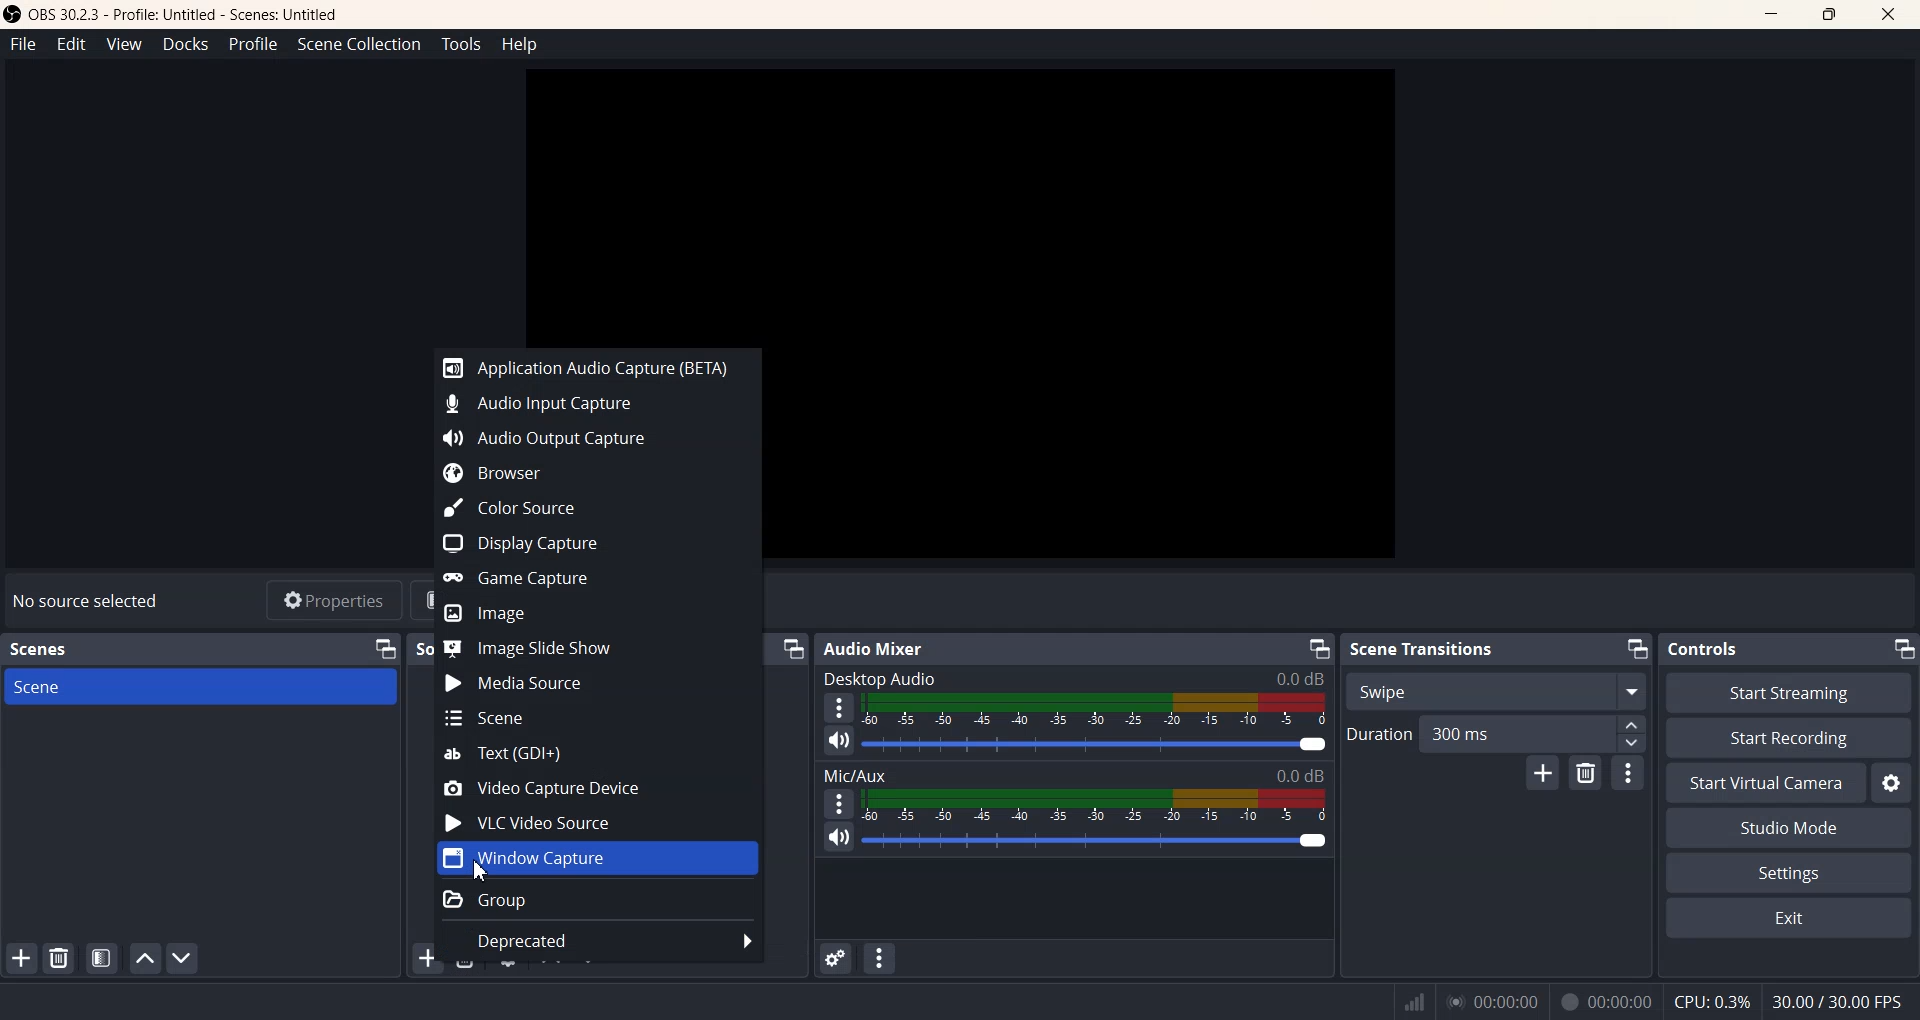 The height and width of the screenshot is (1020, 1920). I want to click on Desktop Audio 0.0 dB, so click(1074, 678).